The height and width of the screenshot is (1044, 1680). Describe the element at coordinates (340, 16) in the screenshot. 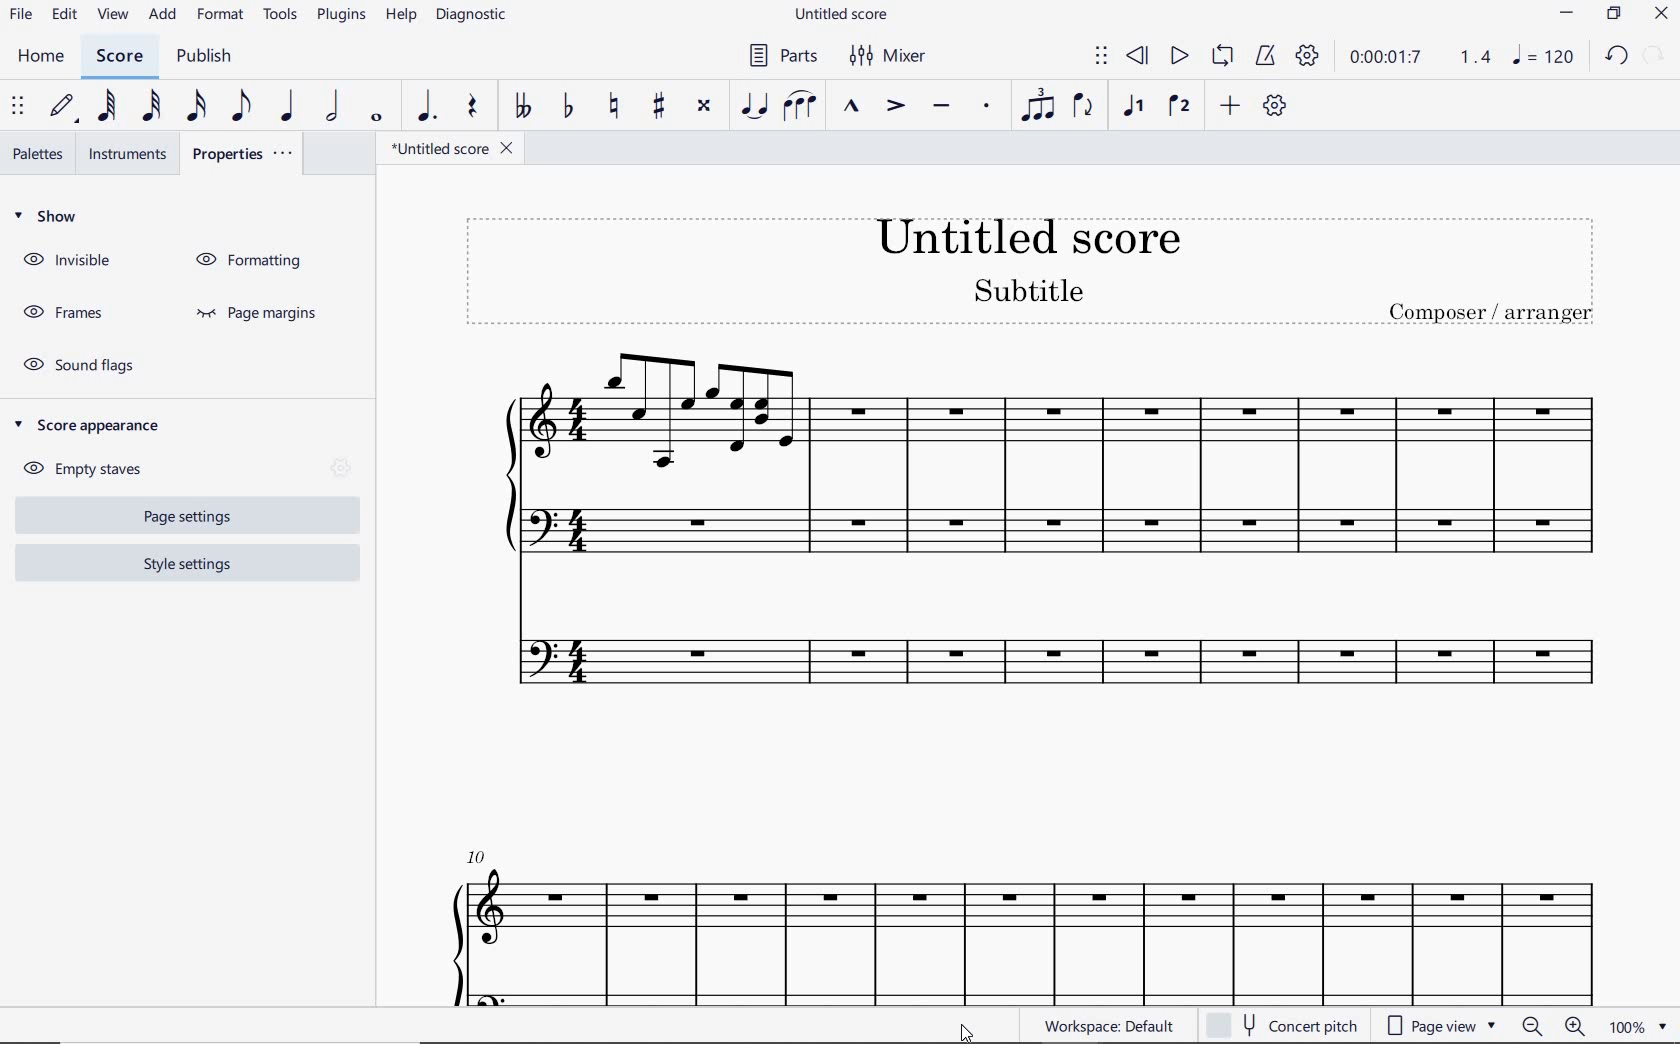

I see `PLUGINS` at that location.